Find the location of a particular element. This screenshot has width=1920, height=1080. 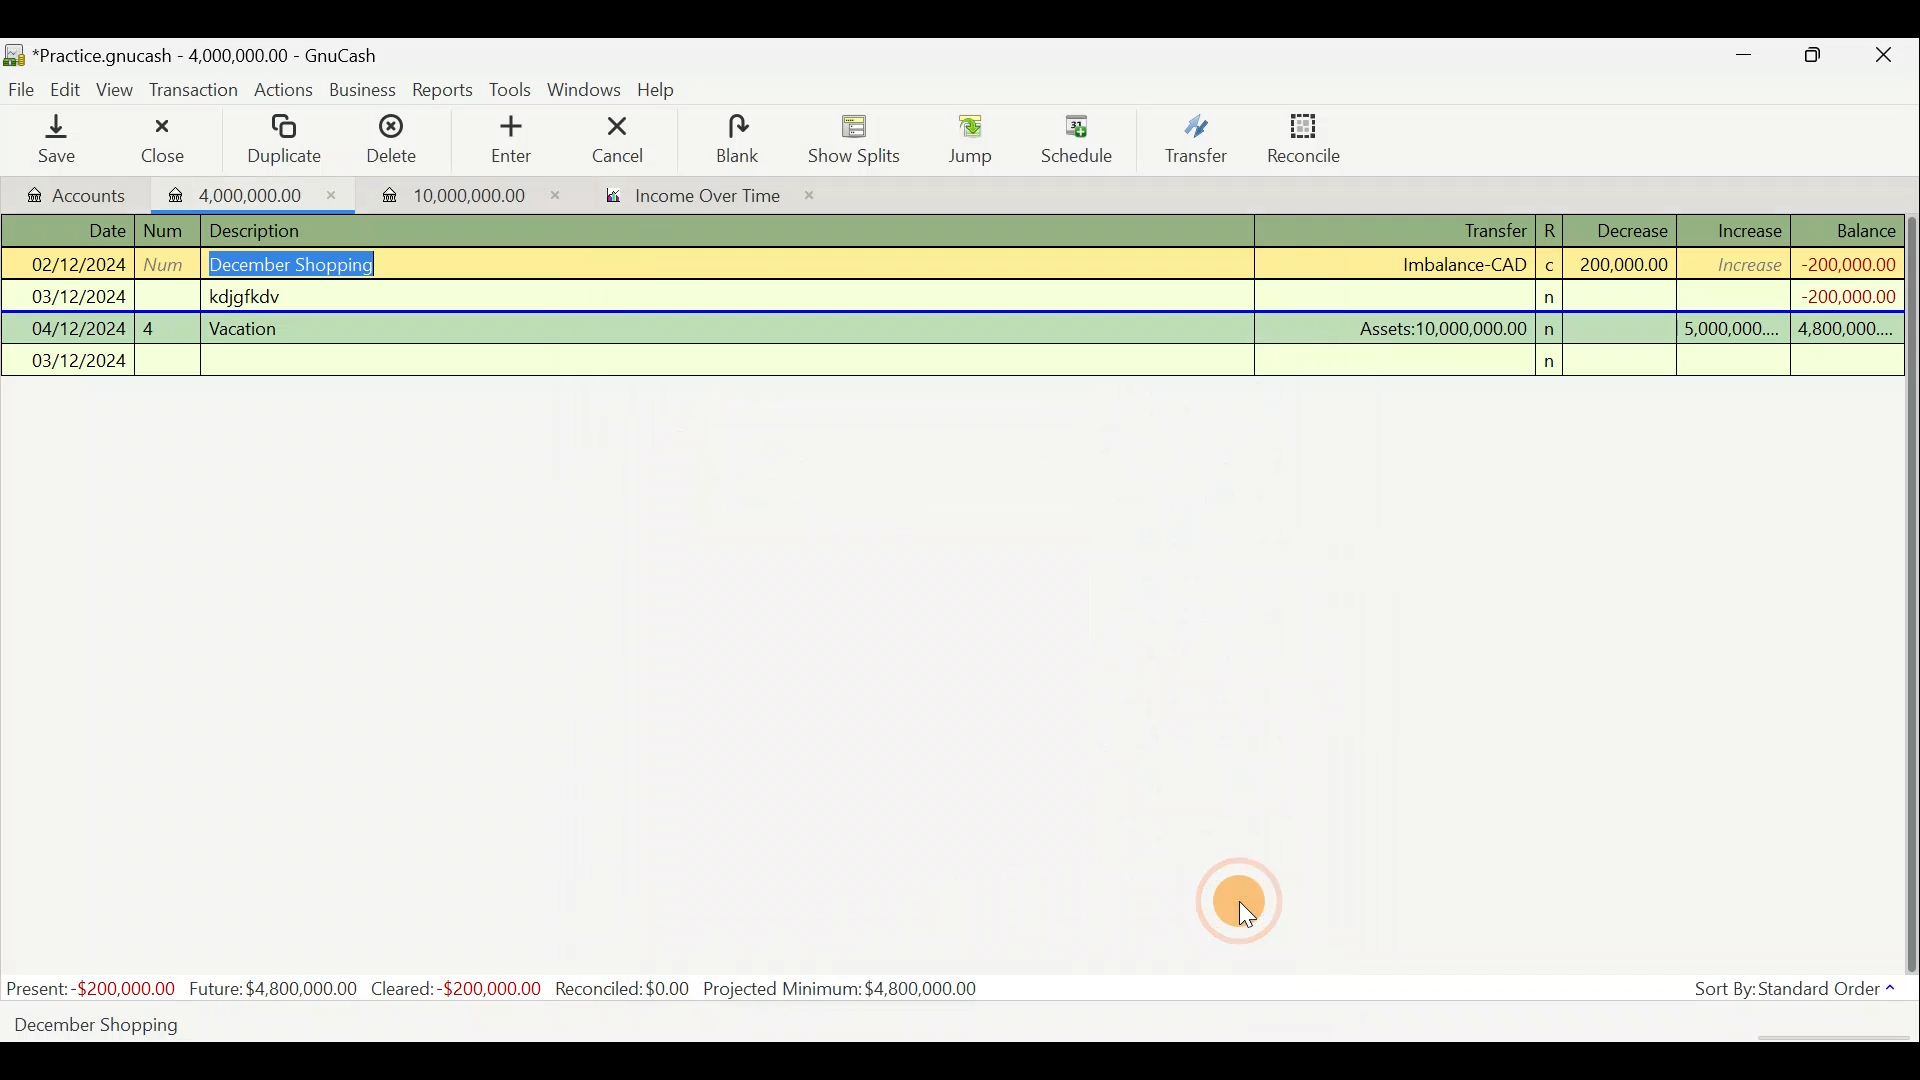

Document name is located at coordinates (215, 57).